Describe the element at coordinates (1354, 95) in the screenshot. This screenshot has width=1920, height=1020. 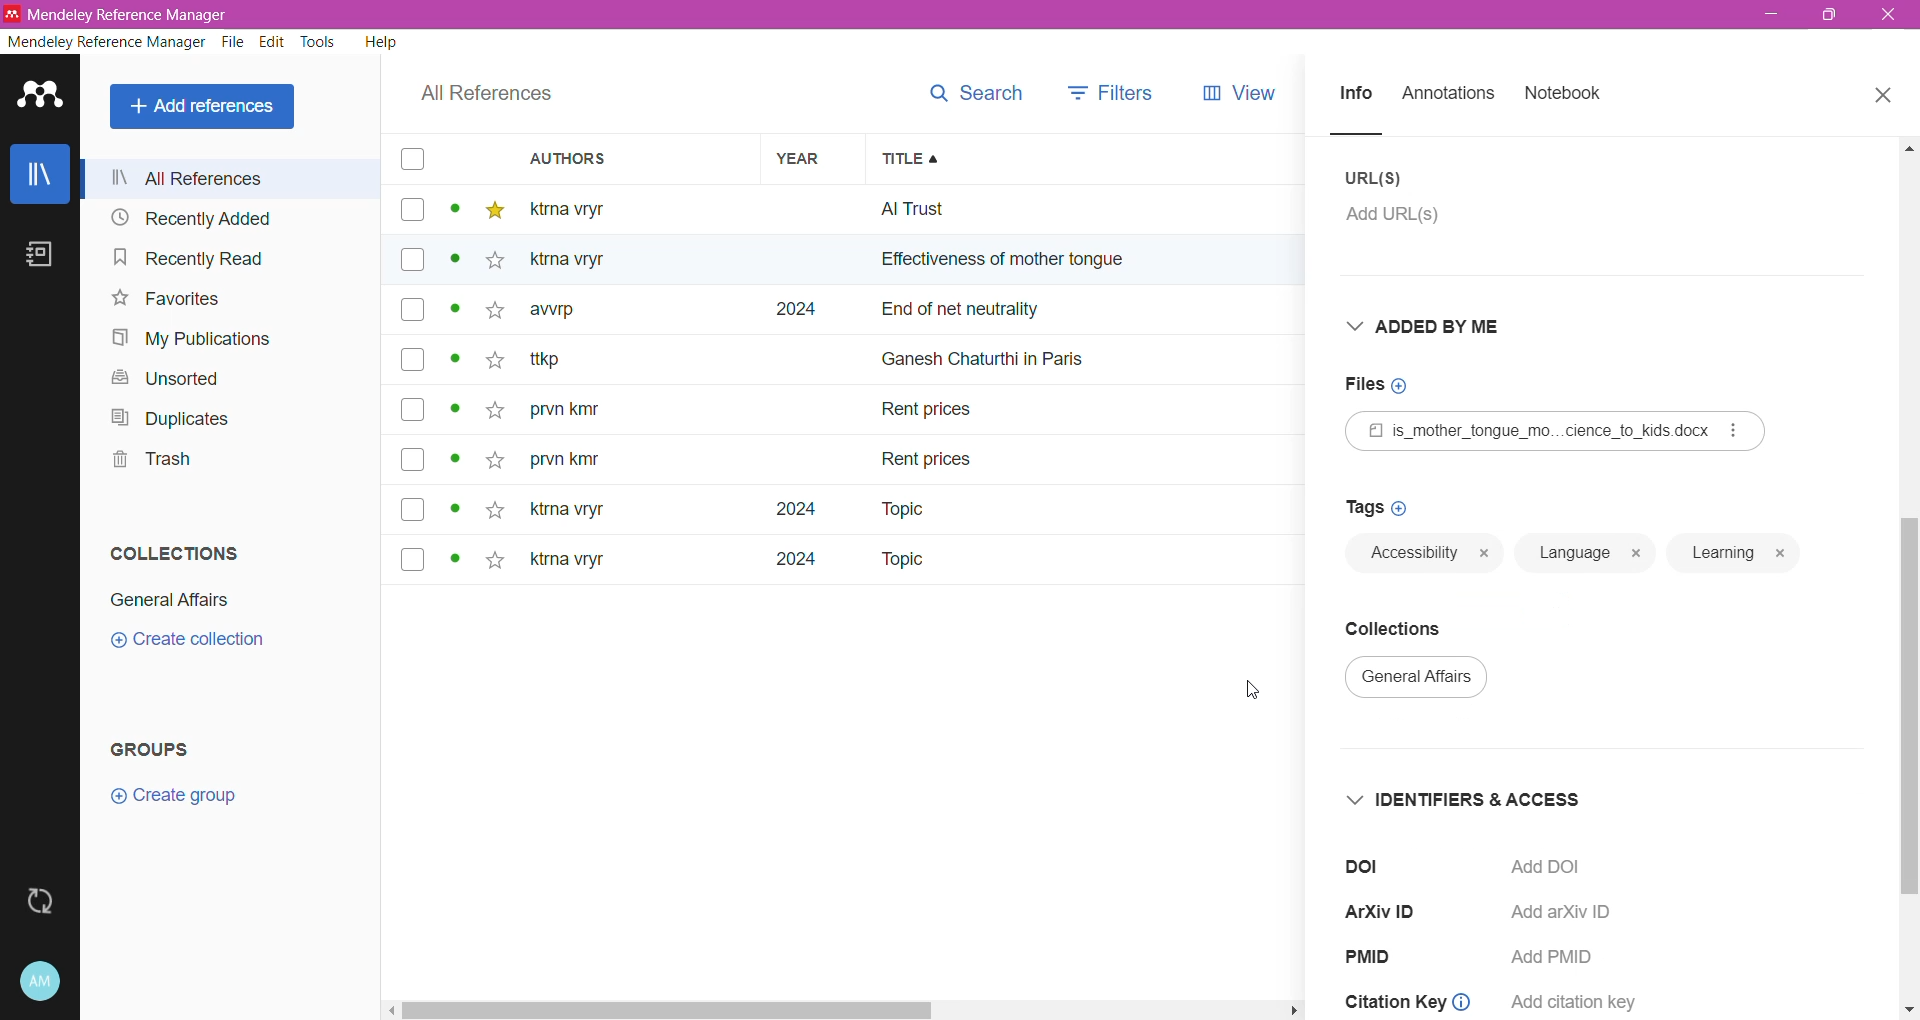
I see `Info` at that location.